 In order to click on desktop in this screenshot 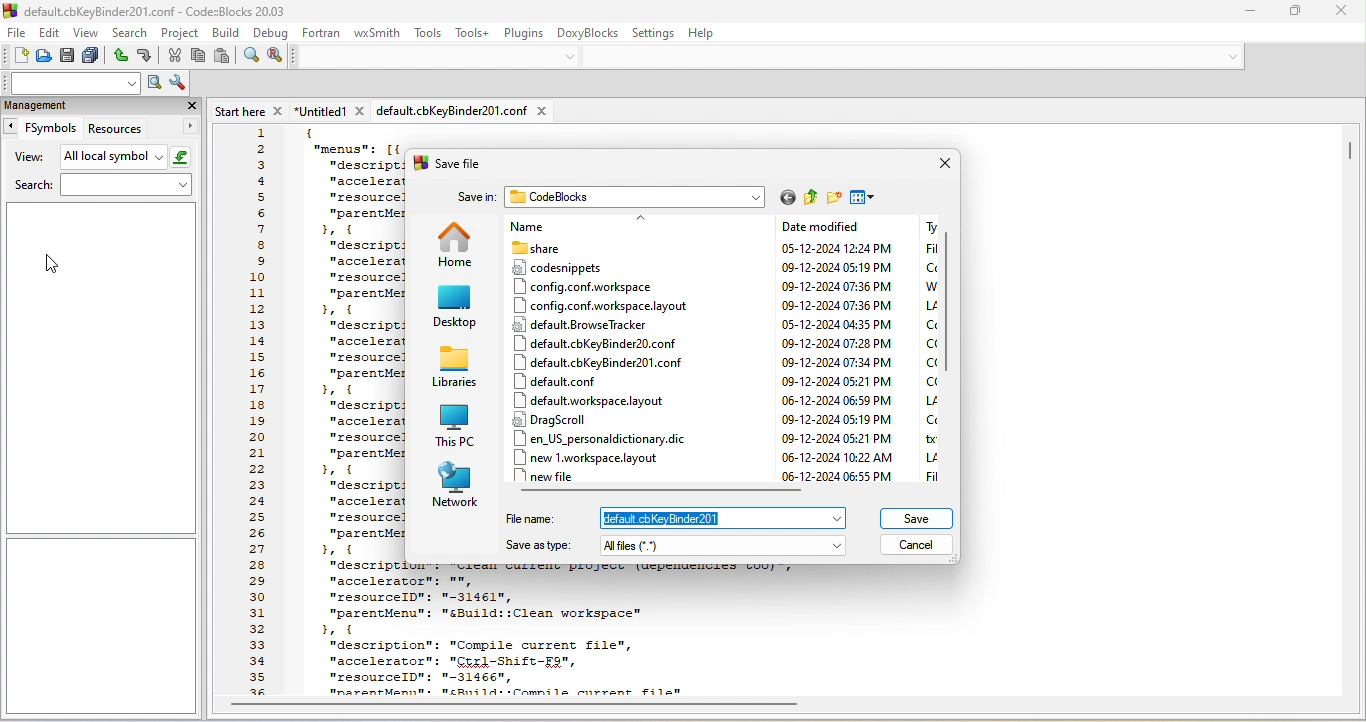, I will do `click(456, 308)`.